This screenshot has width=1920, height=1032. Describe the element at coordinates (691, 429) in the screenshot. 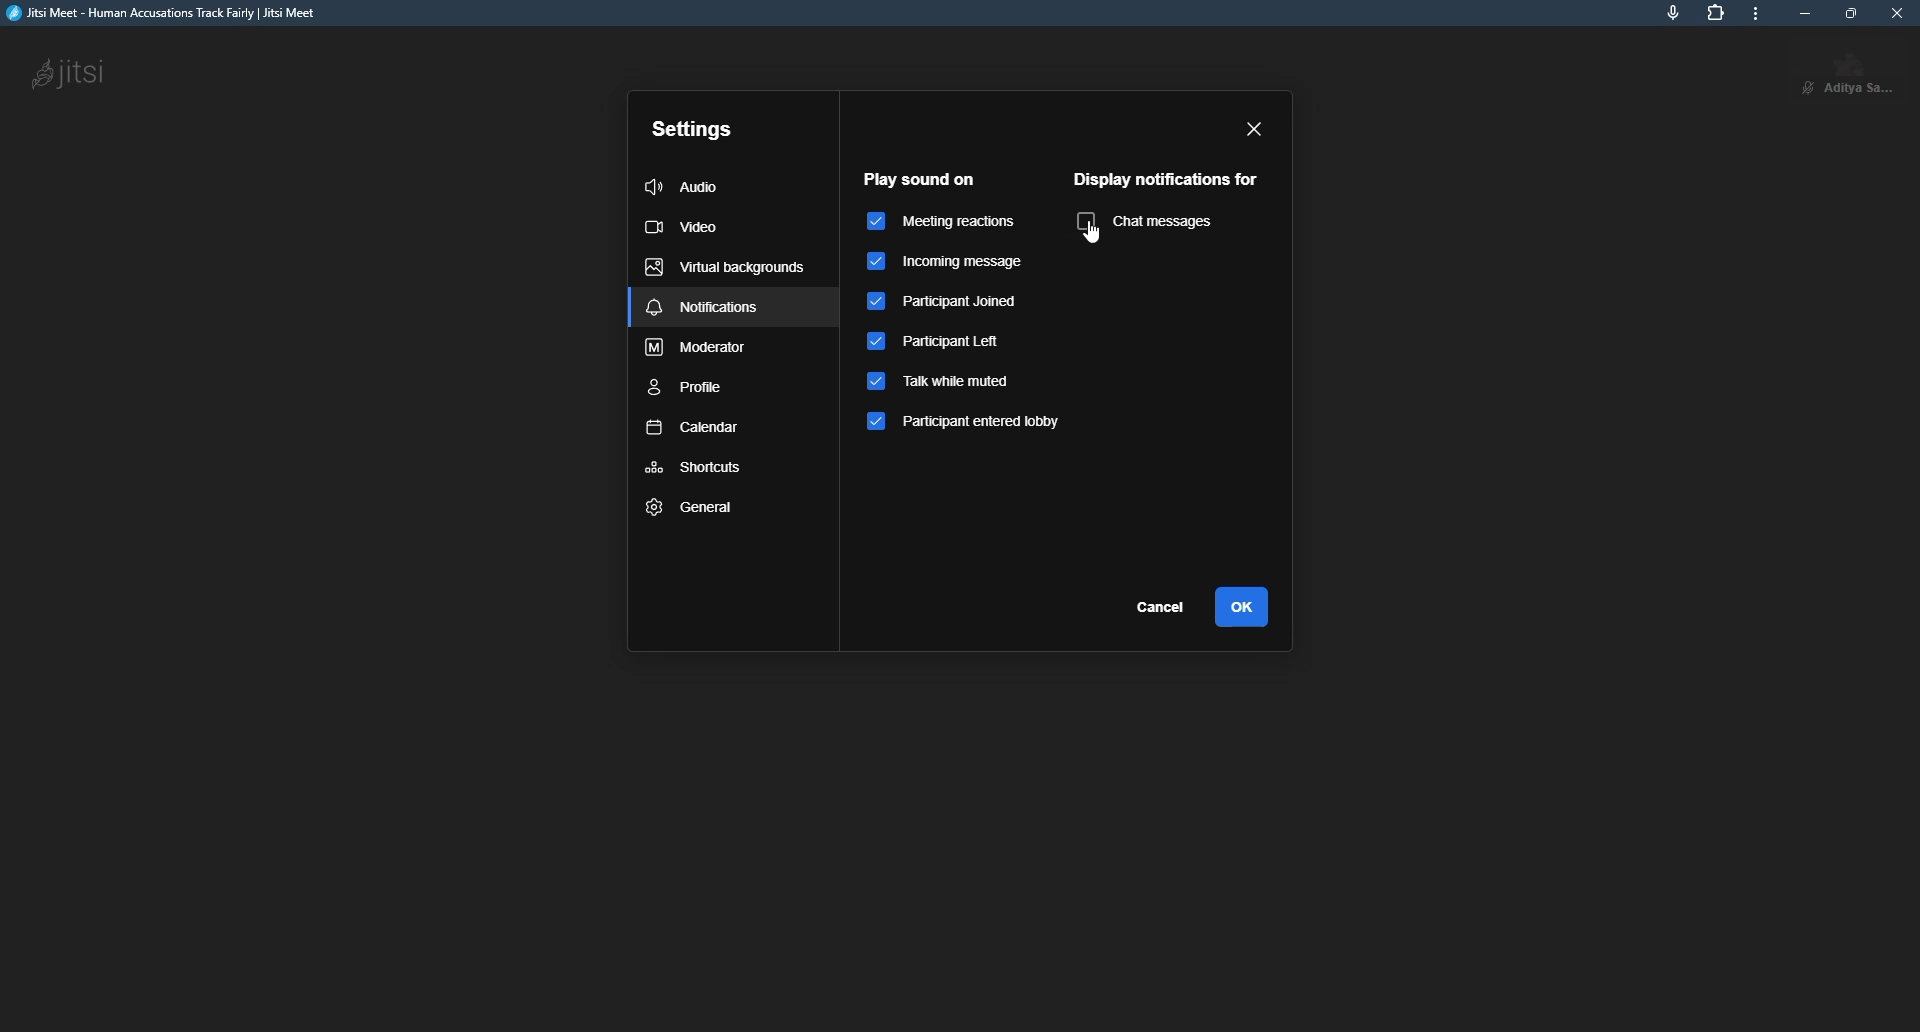

I see `calendar` at that location.